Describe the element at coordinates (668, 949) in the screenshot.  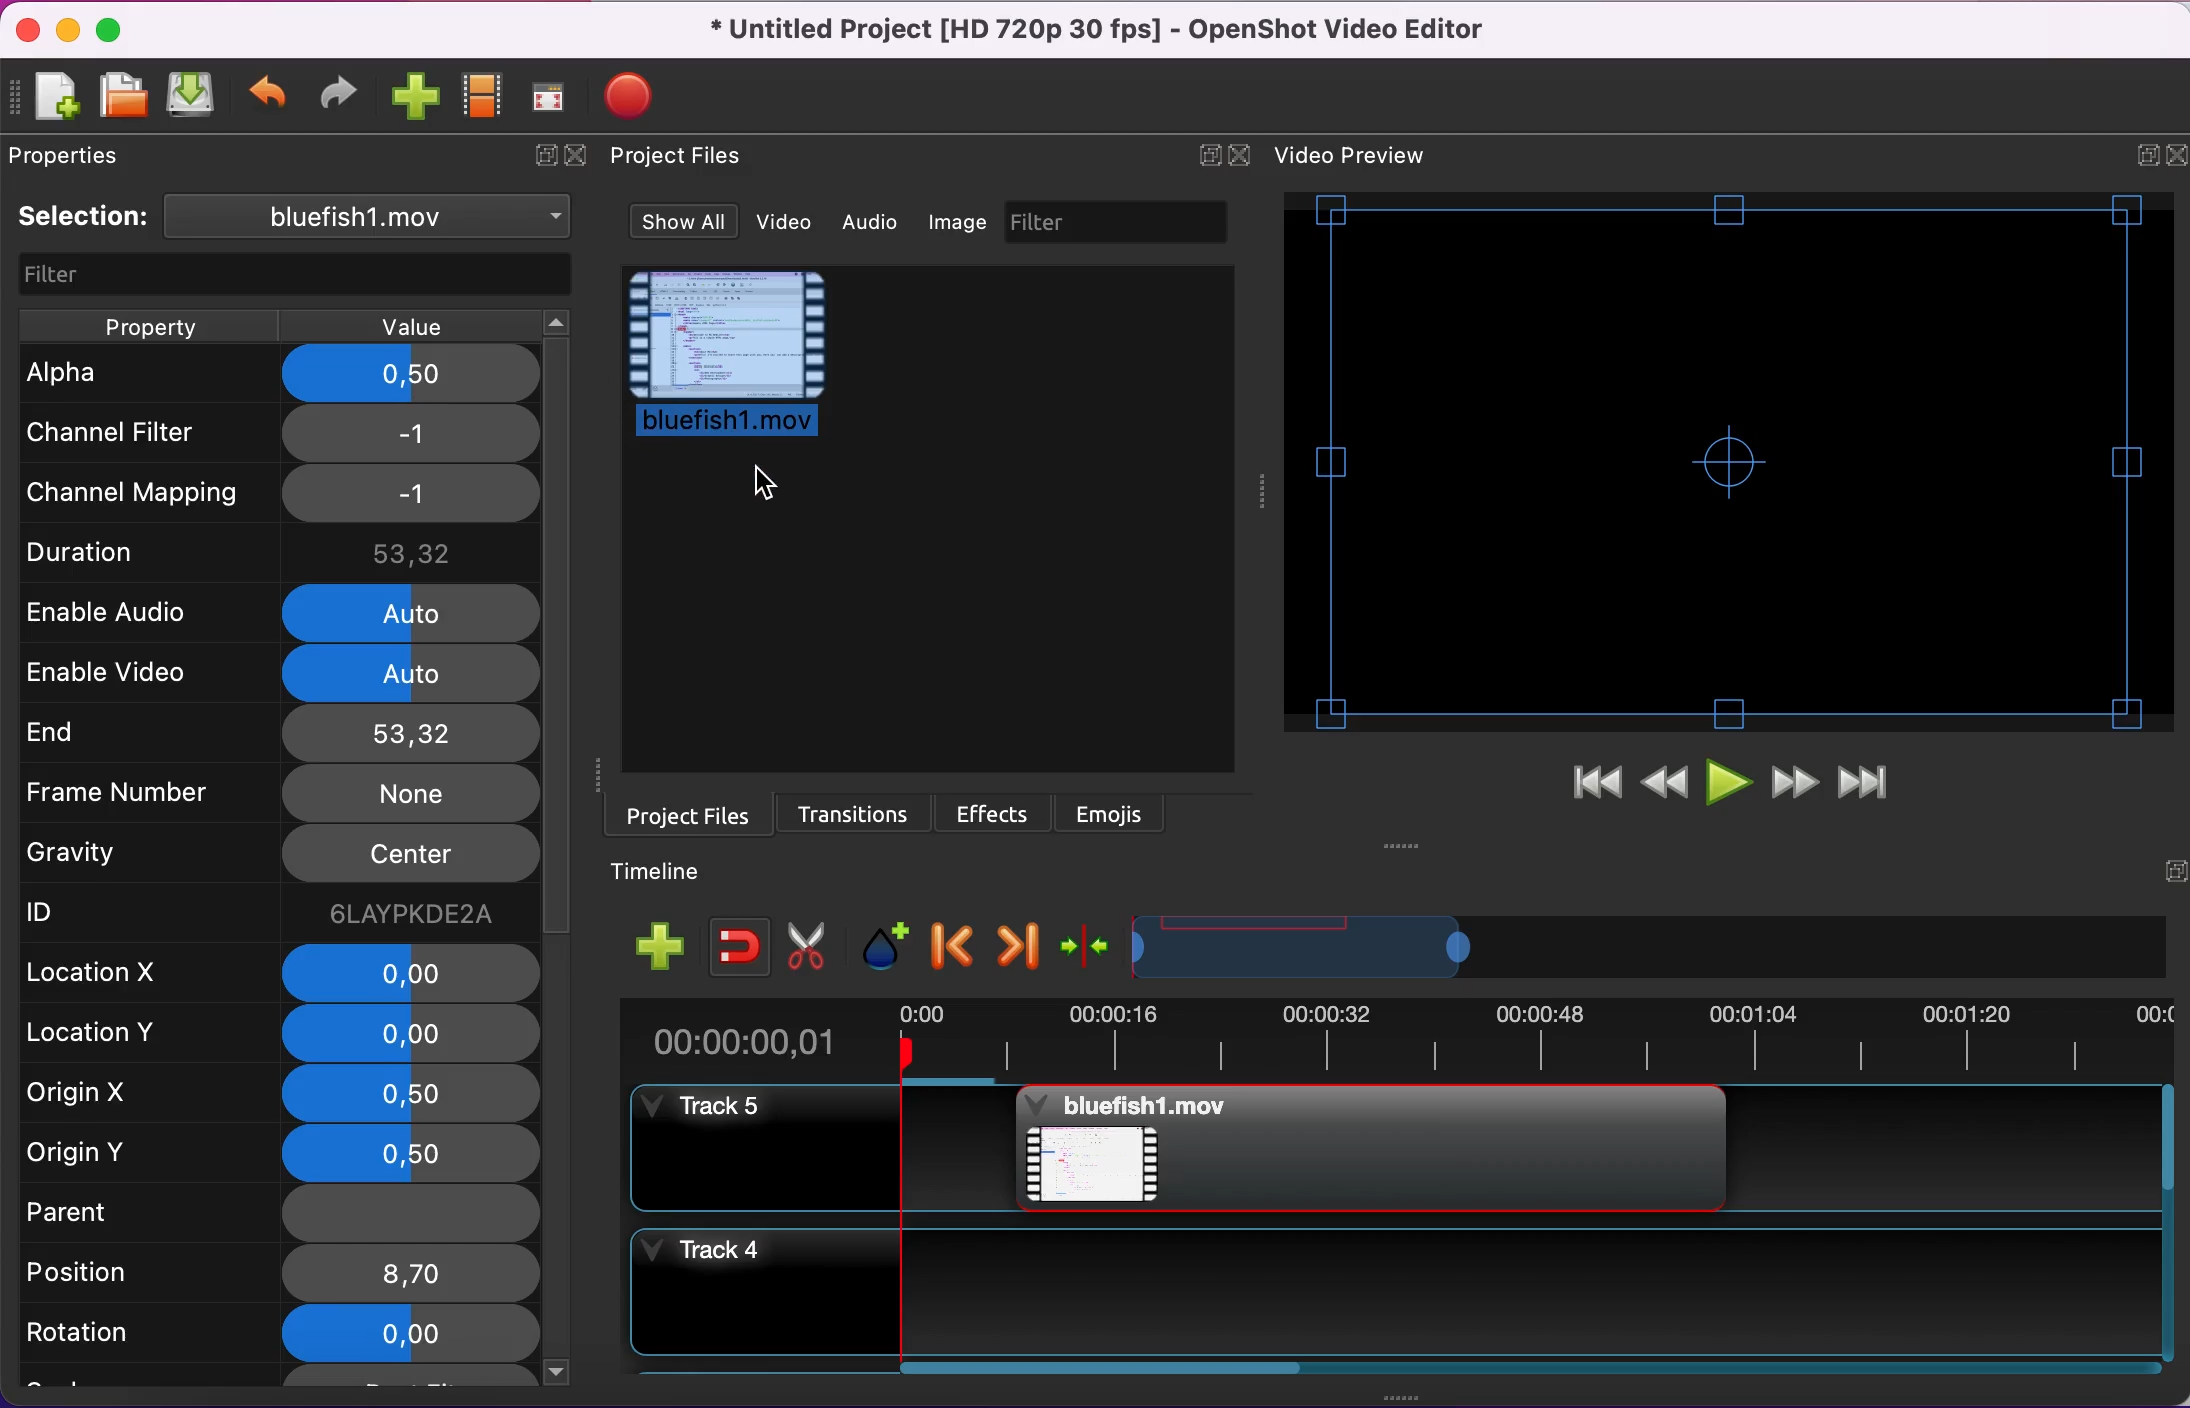
I see `add track` at that location.